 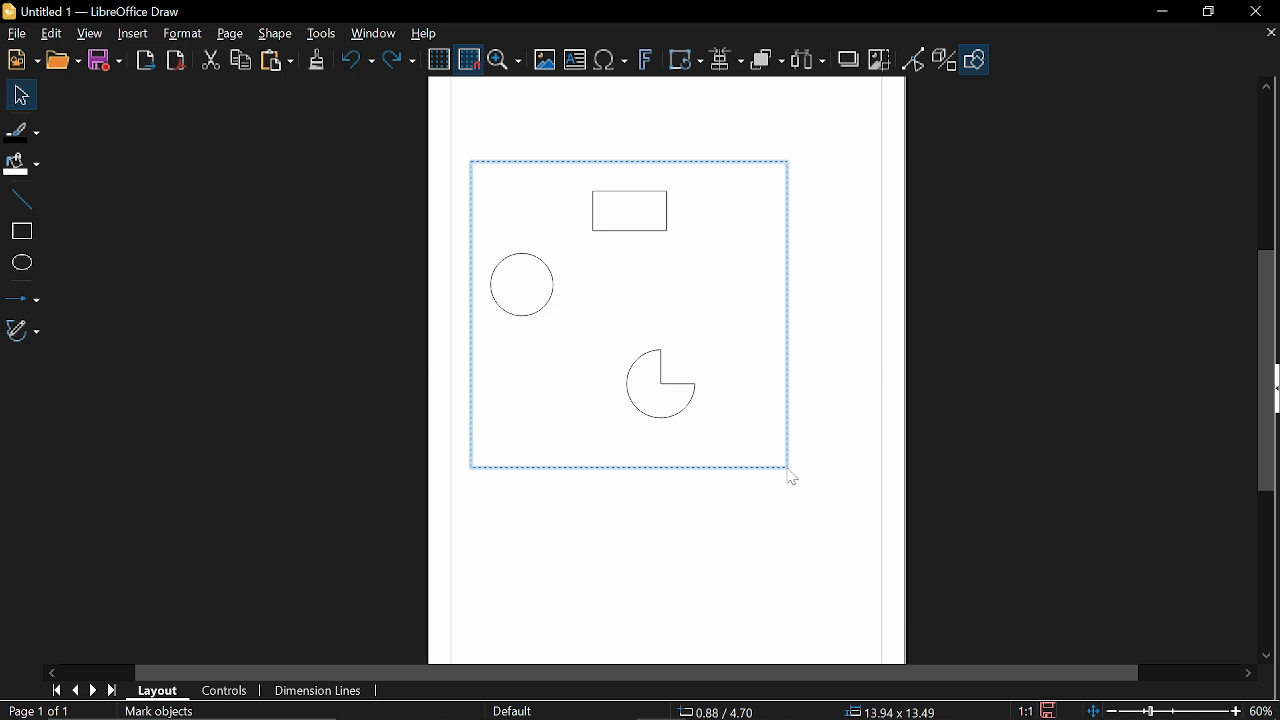 What do you see at coordinates (656, 388) in the screenshot?
I see `Quarter Circle` at bounding box center [656, 388].